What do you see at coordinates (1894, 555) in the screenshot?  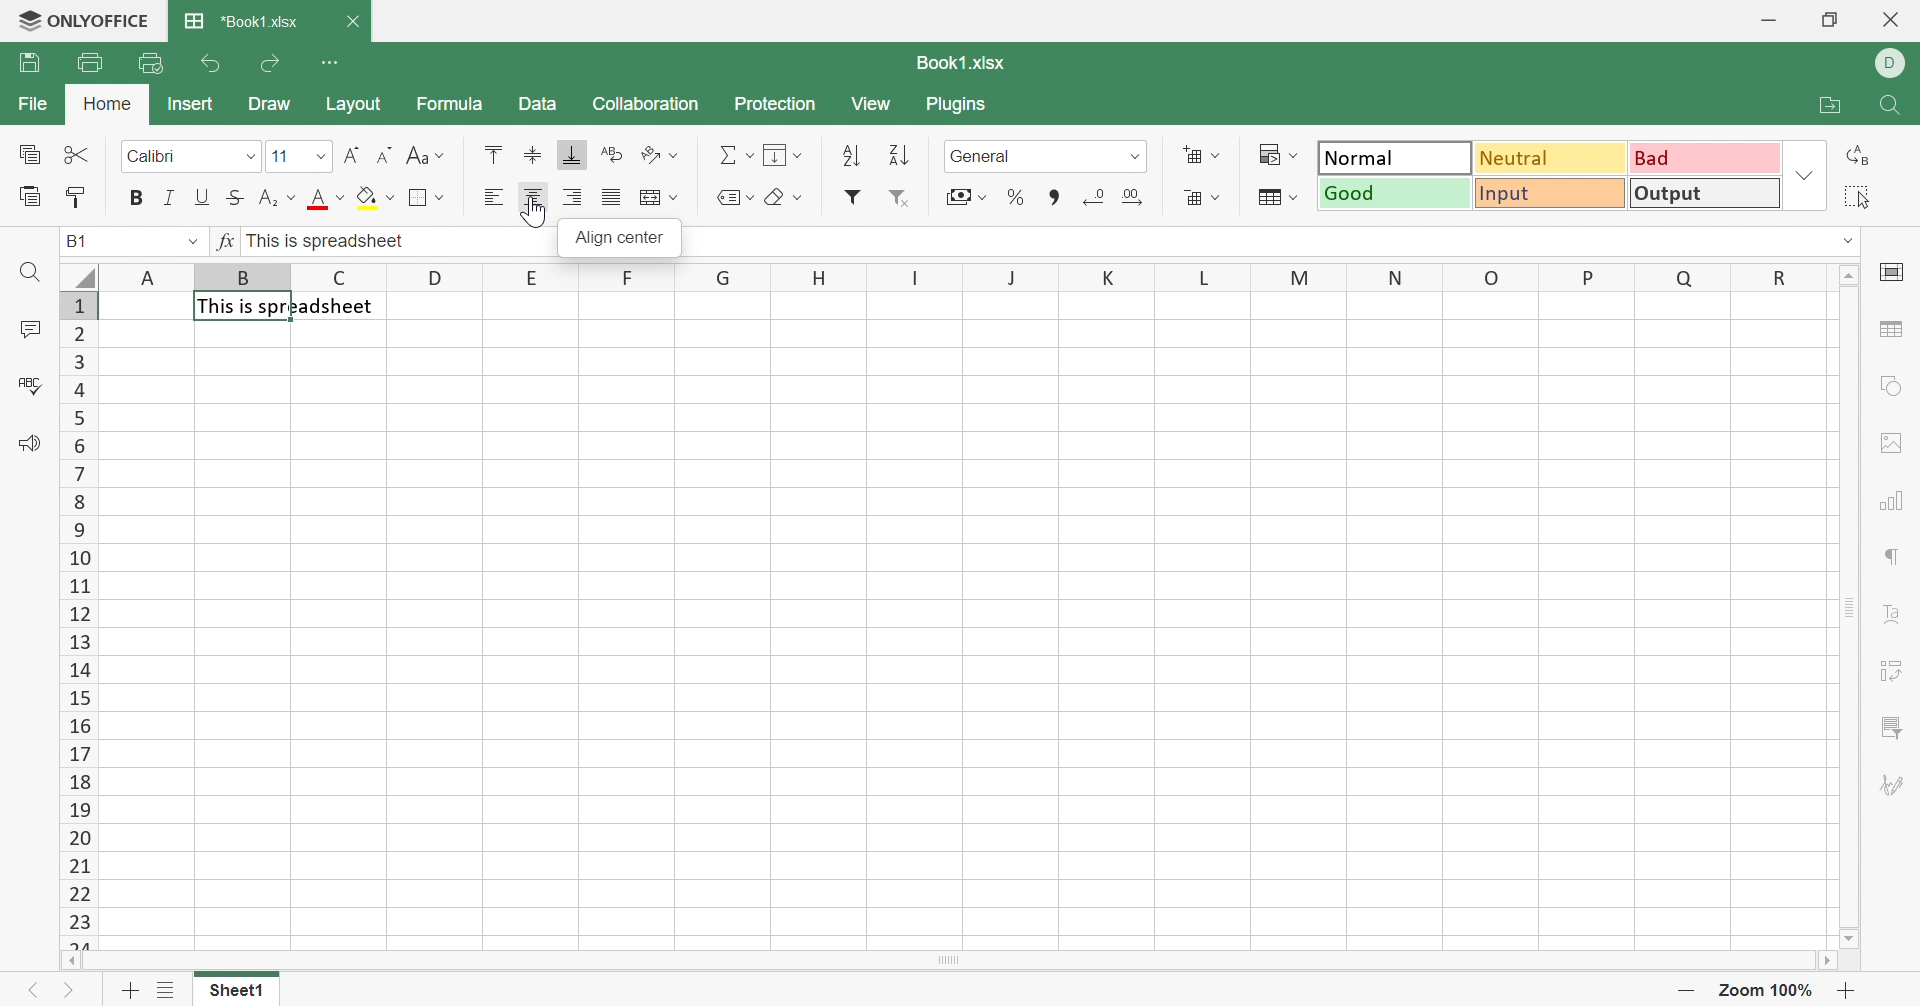 I see `paragraph settings` at bounding box center [1894, 555].